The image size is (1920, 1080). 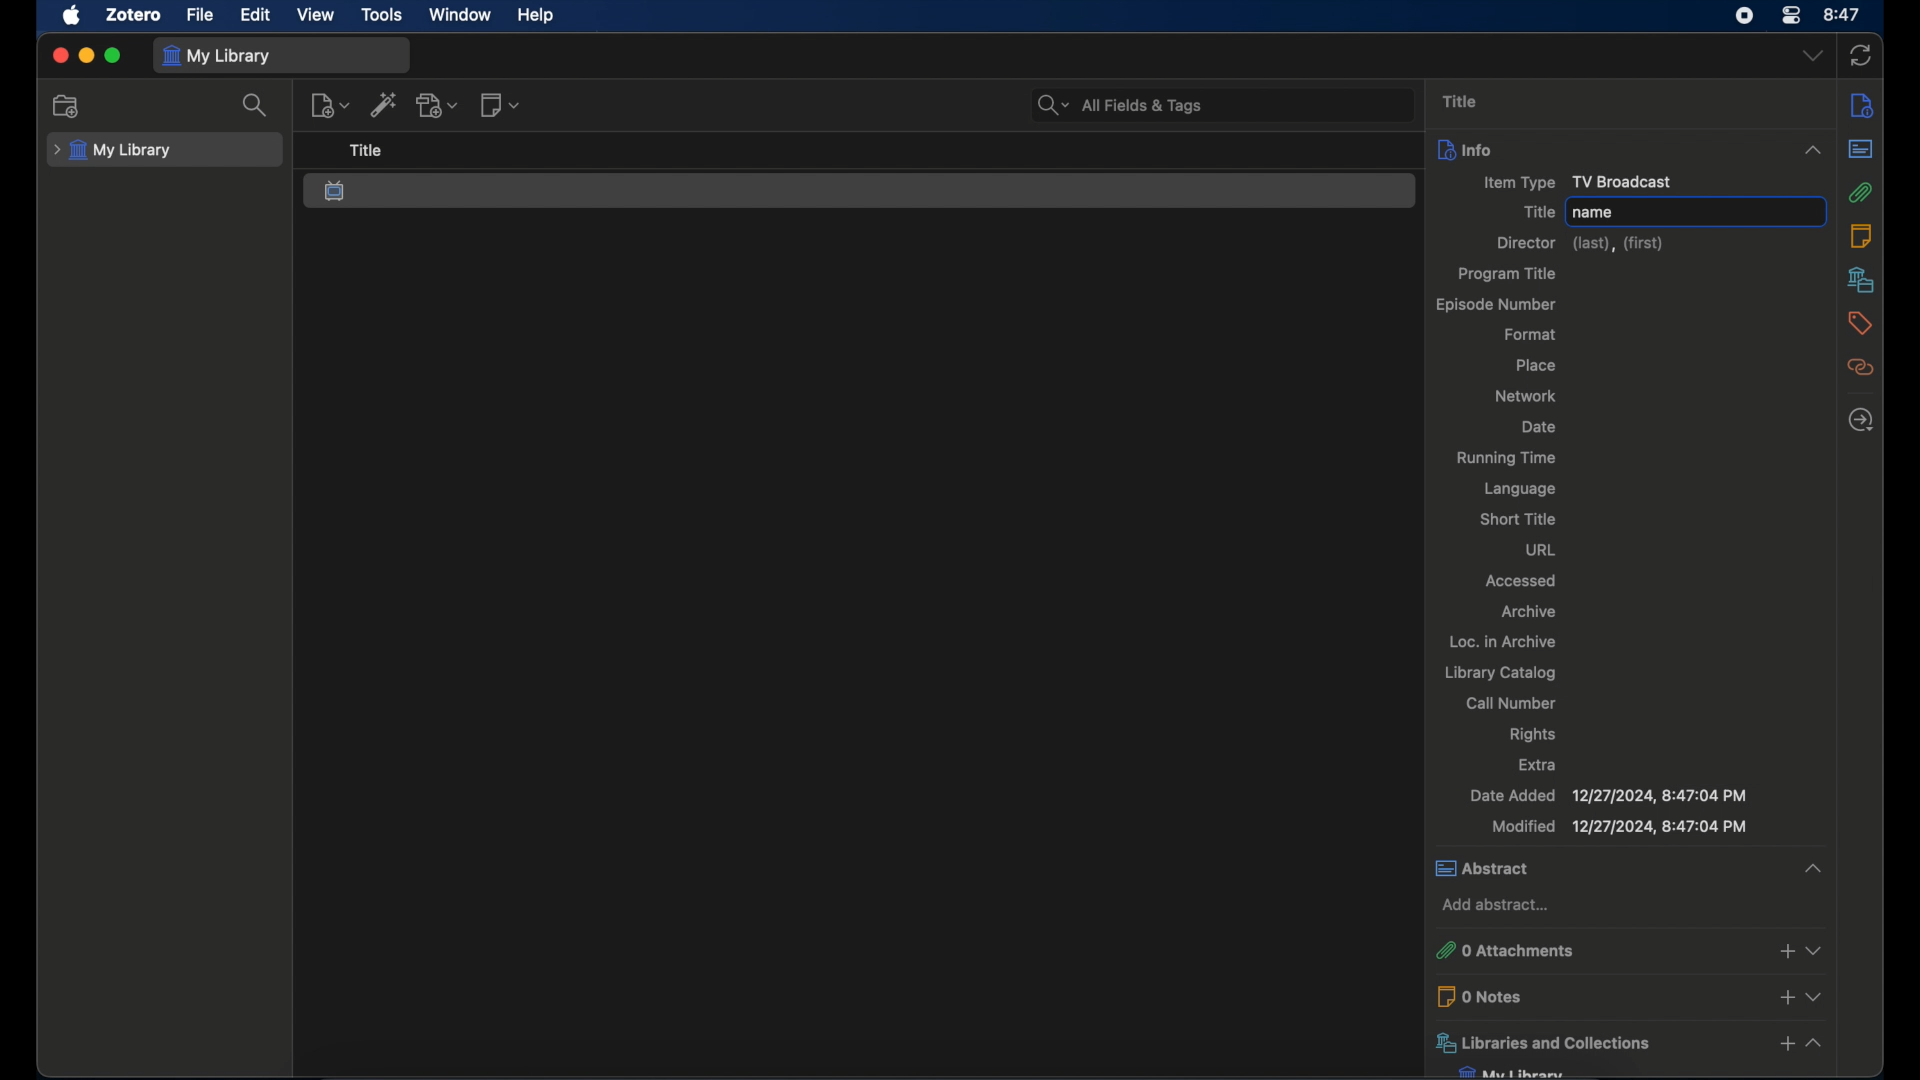 What do you see at coordinates (385, 105) in the screenshot?
I see `add item by identifier` at bounding box center [385, 105].